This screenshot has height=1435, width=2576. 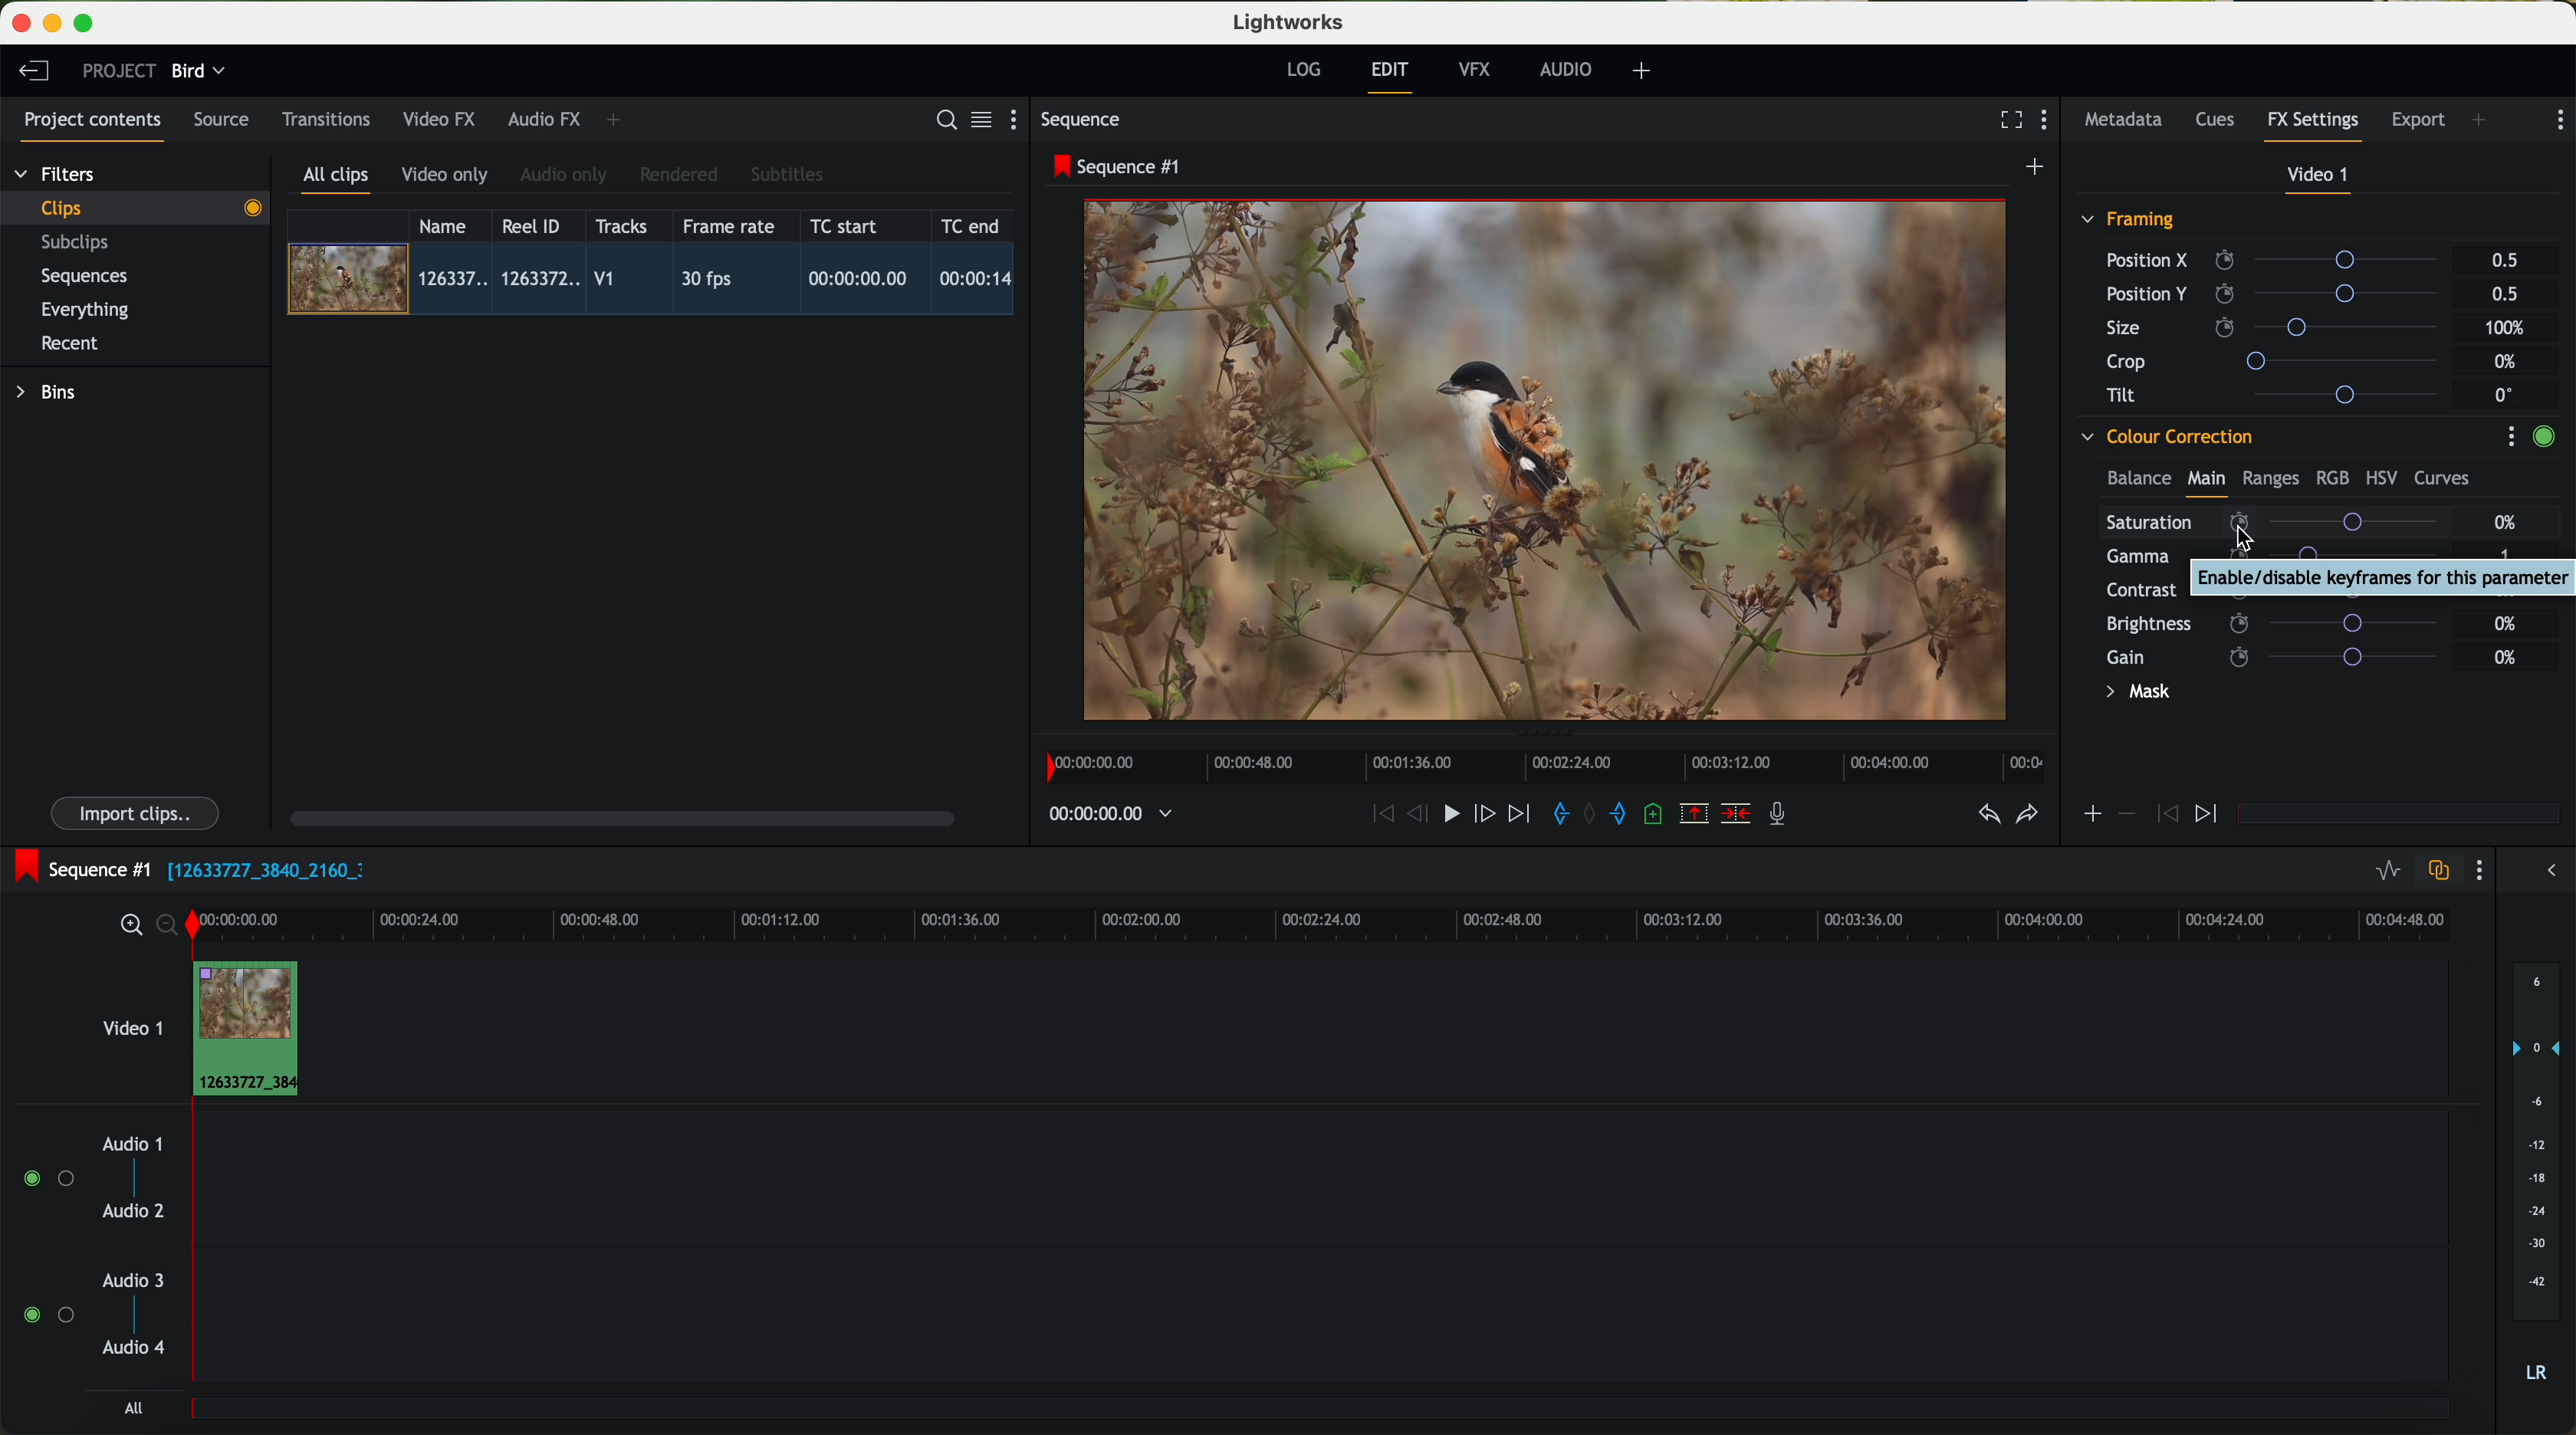 I want to click on gain, so click(x=2284, y=656).